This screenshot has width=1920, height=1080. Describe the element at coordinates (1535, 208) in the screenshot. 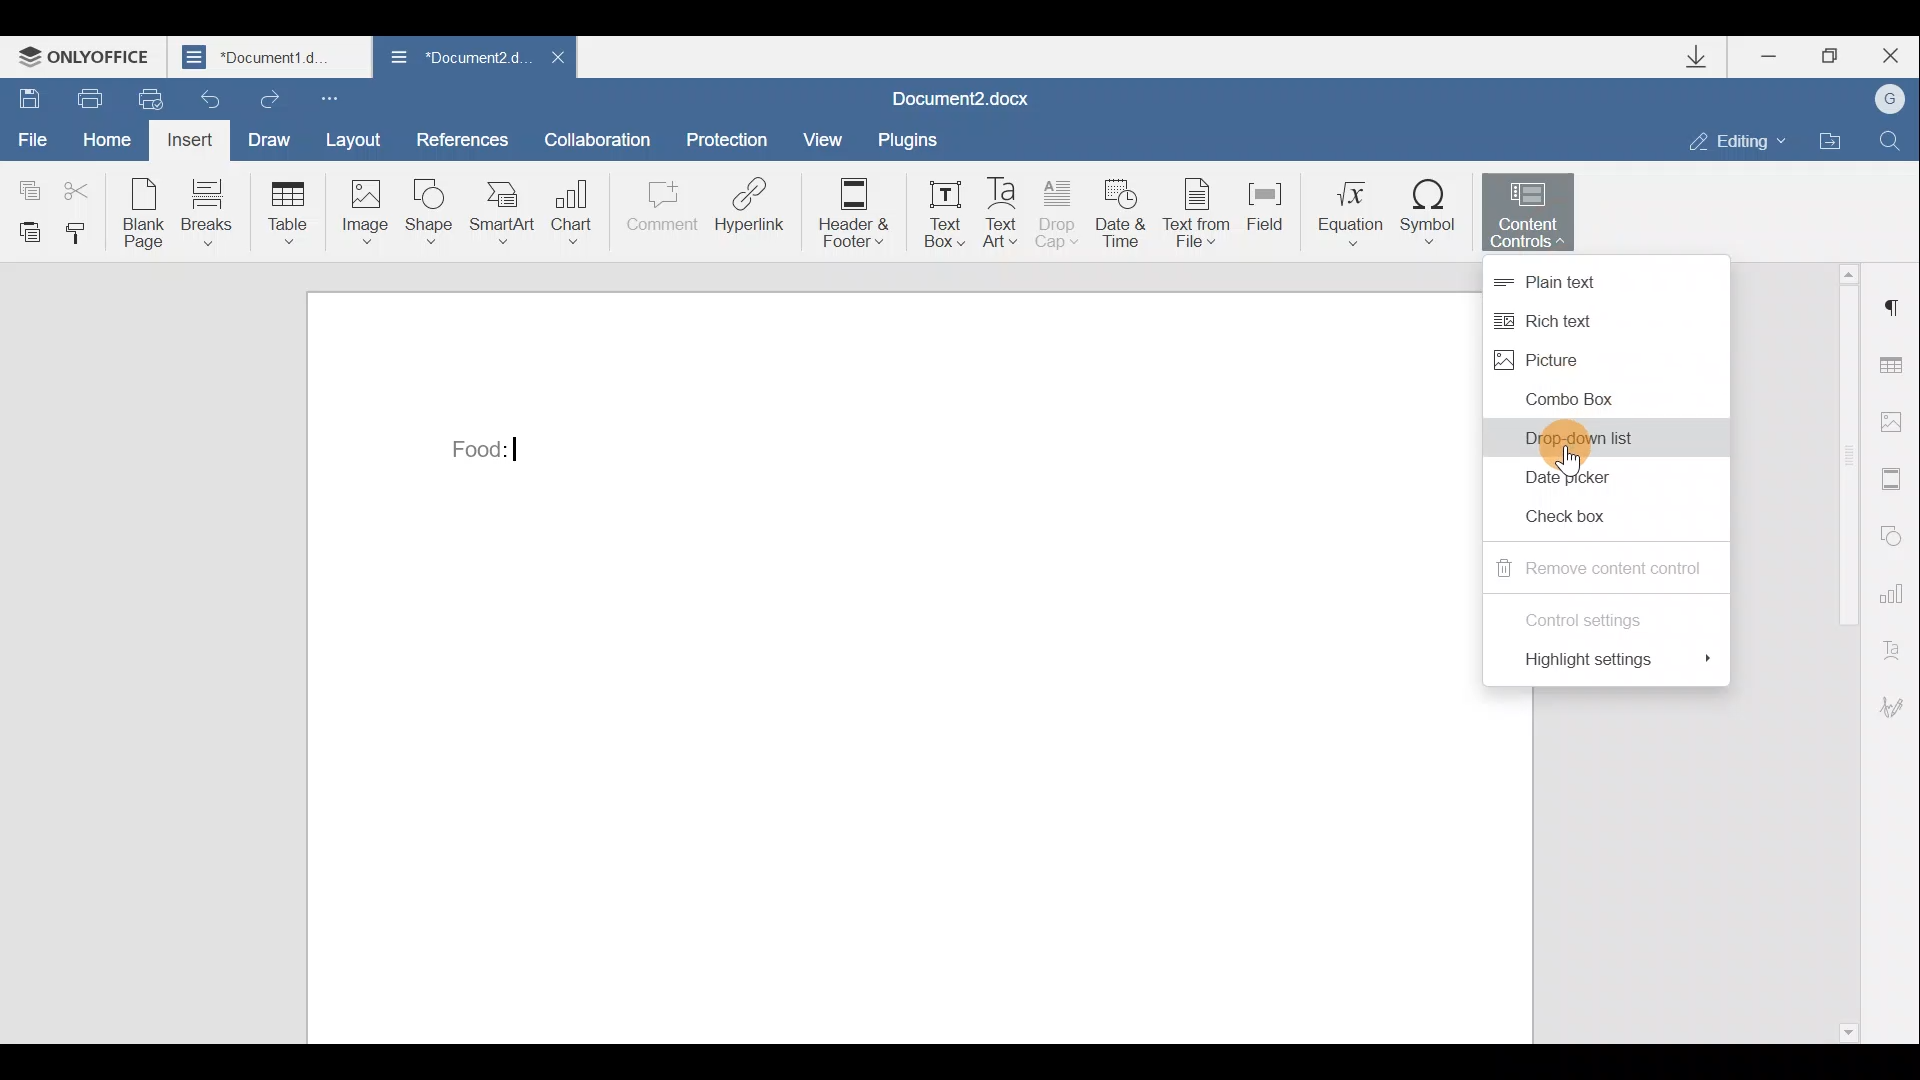

I see `Content controls` at that location.